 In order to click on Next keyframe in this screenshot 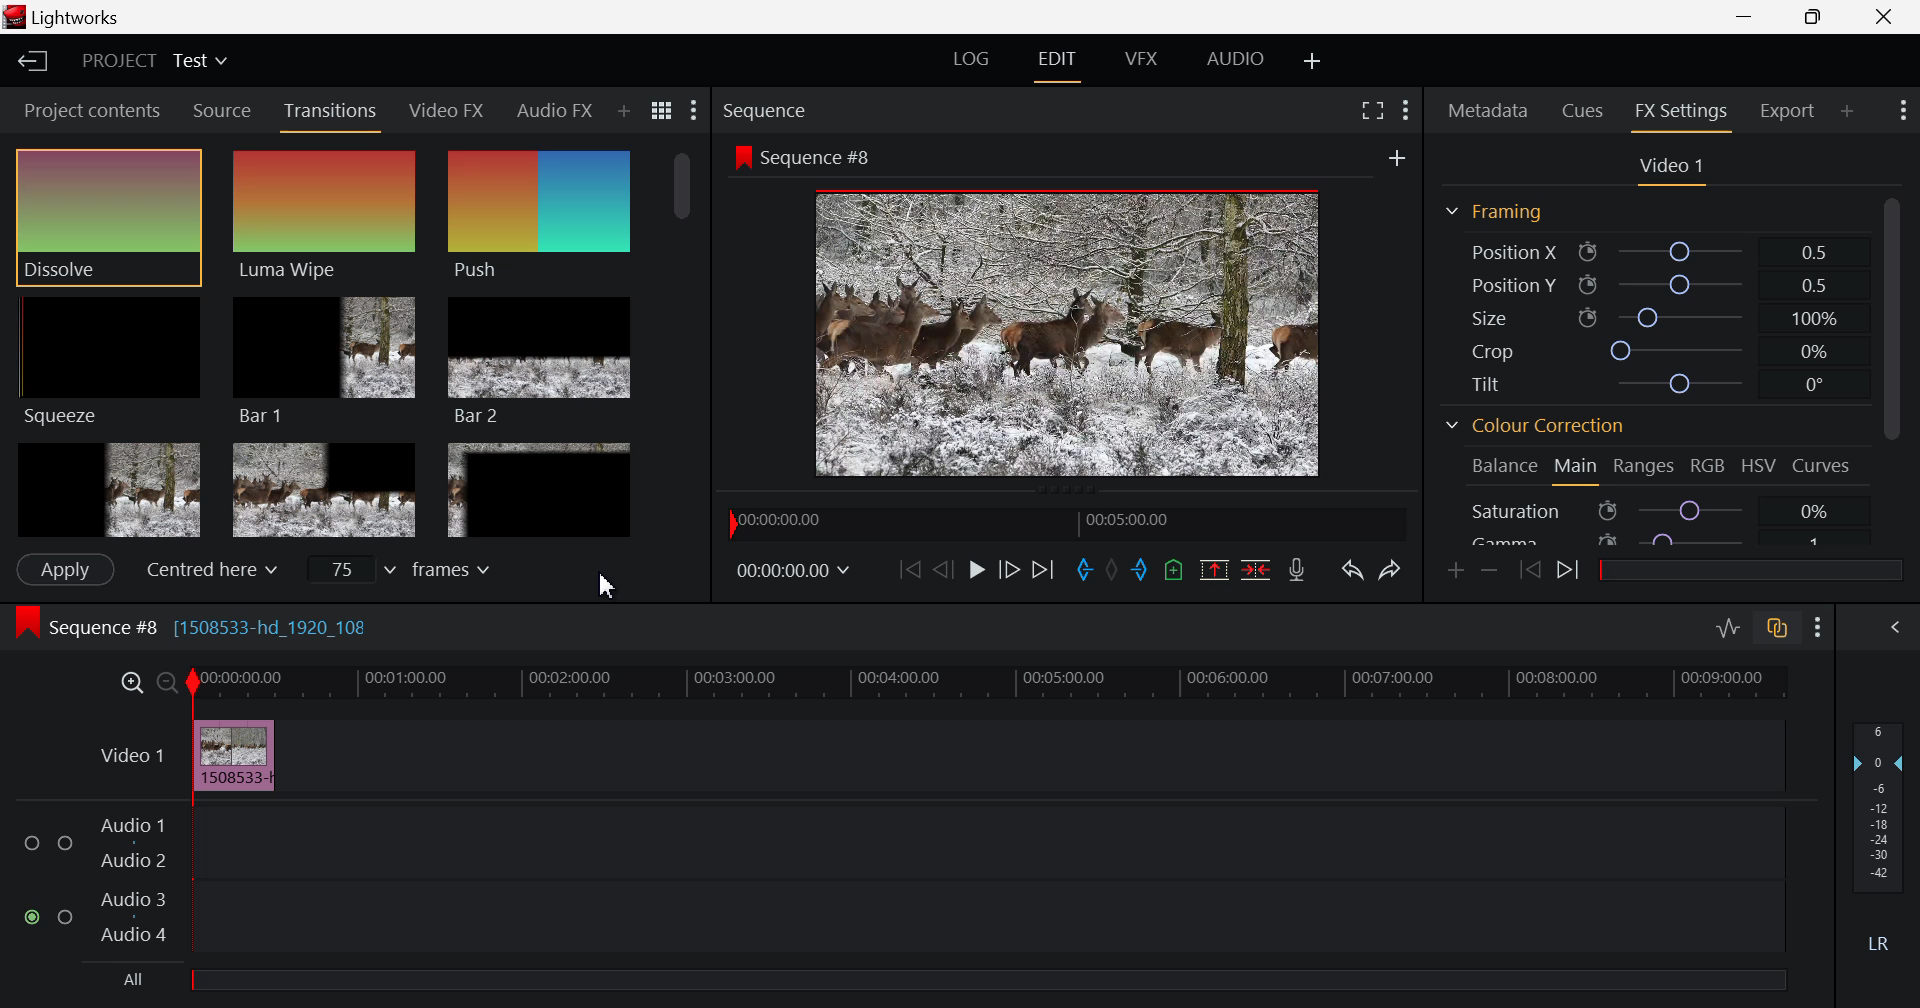, I will do `click(1570, 570)`.